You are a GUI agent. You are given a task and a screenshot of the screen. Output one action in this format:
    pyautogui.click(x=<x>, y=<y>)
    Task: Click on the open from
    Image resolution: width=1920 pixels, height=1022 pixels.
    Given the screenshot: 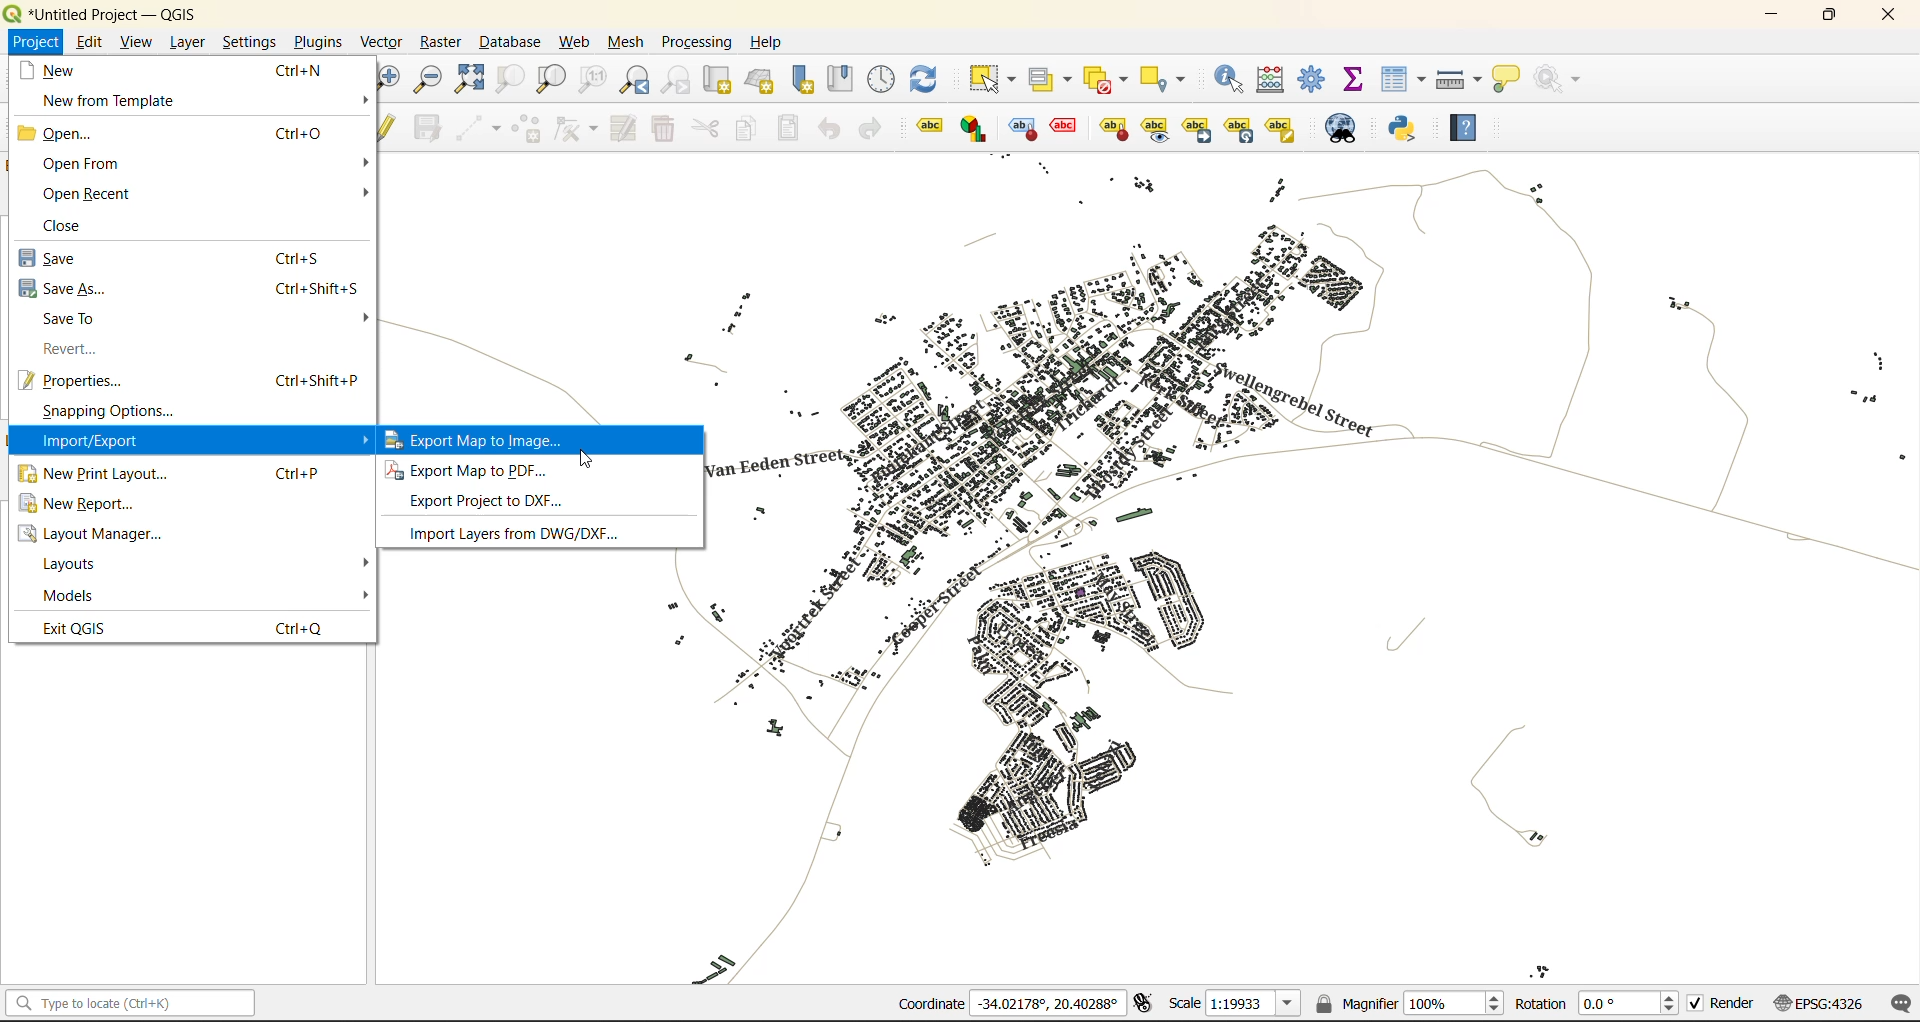 What is the action you would take?
    pyautogui.click(x=80, y=162)
    